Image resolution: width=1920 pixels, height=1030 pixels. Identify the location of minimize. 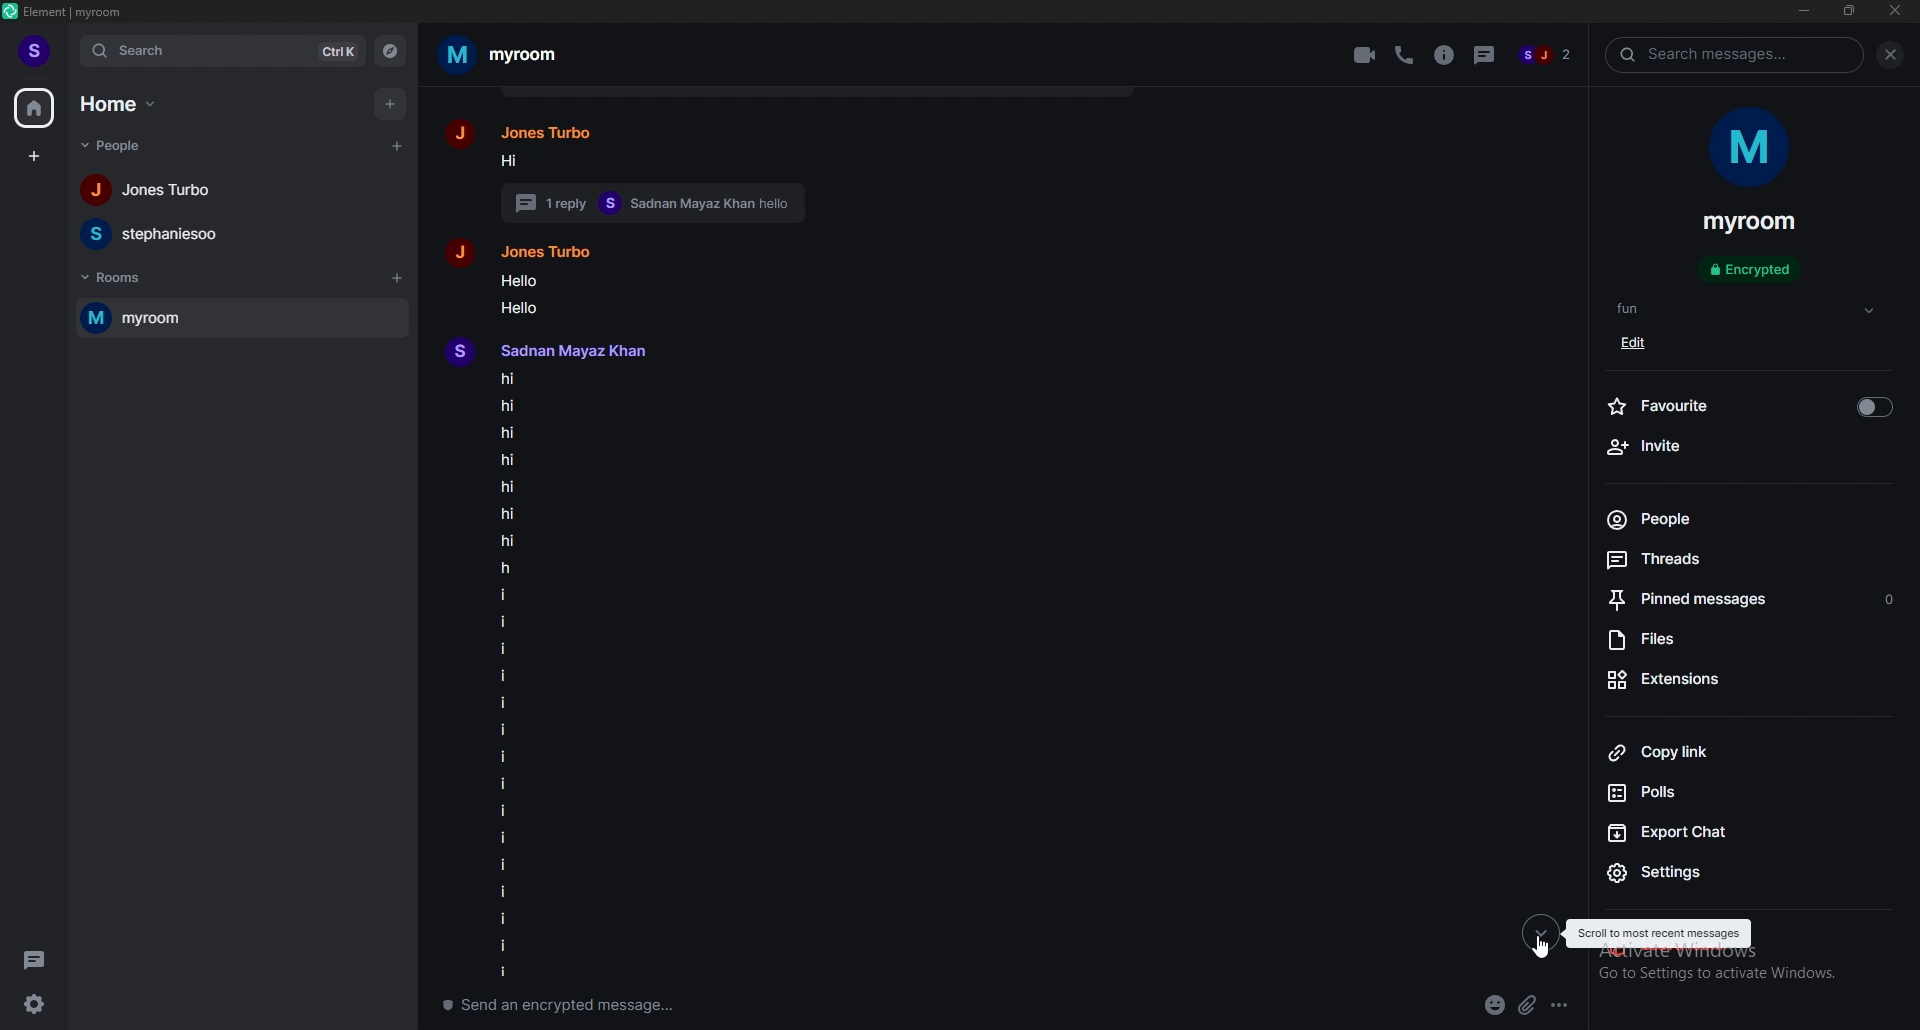
(1804, 12).